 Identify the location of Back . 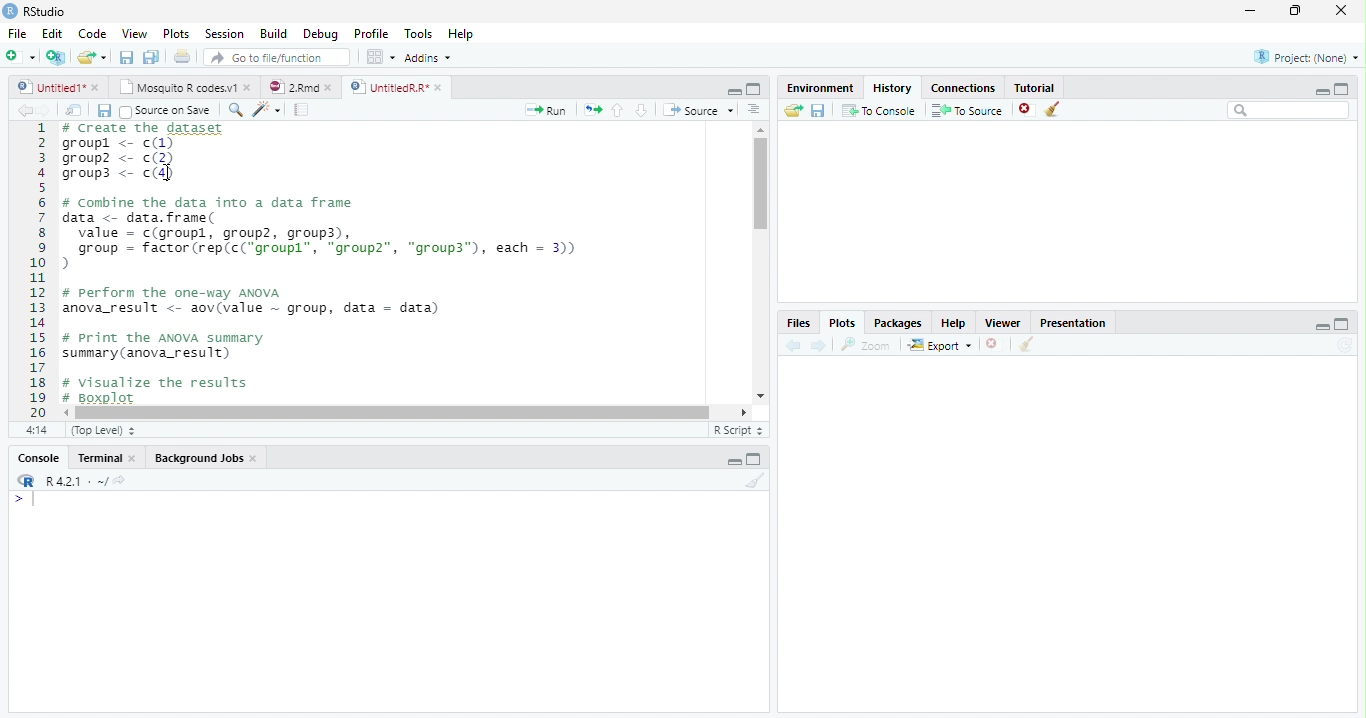
(26, 111).